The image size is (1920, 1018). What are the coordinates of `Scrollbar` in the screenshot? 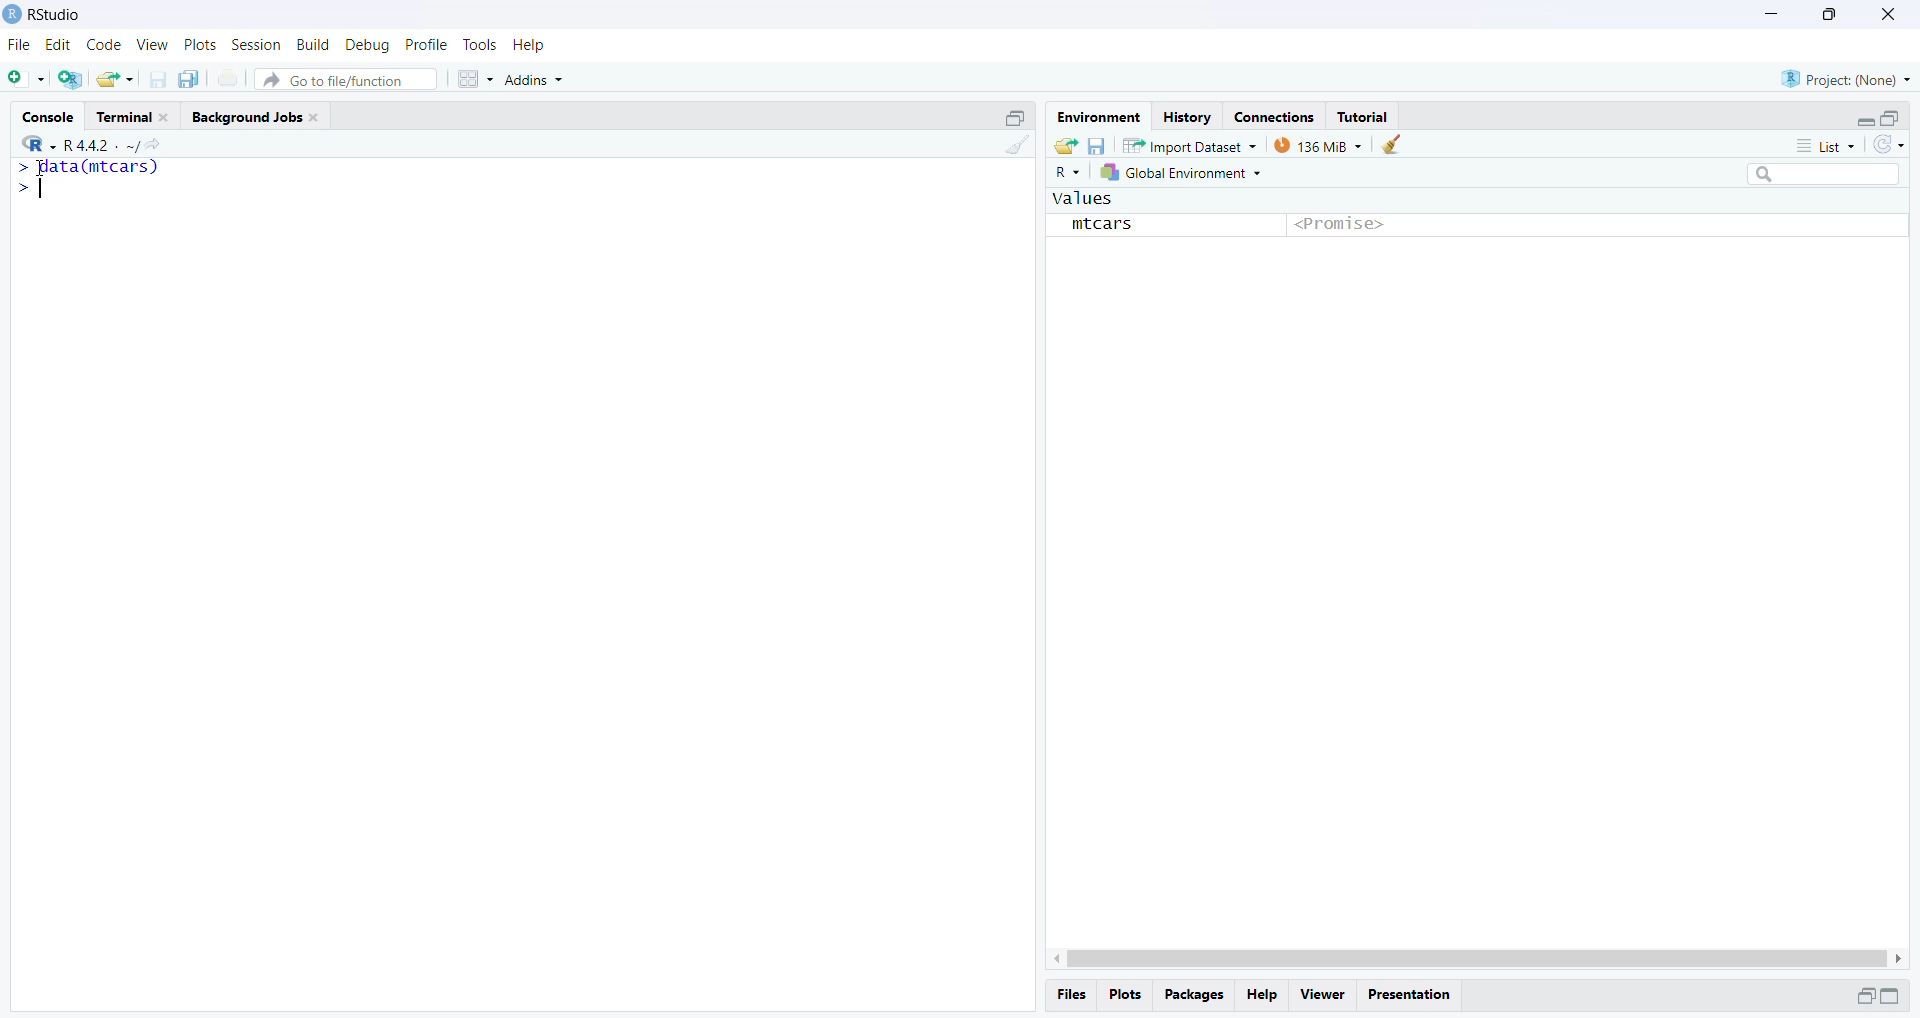 It's located at (1473, 956).